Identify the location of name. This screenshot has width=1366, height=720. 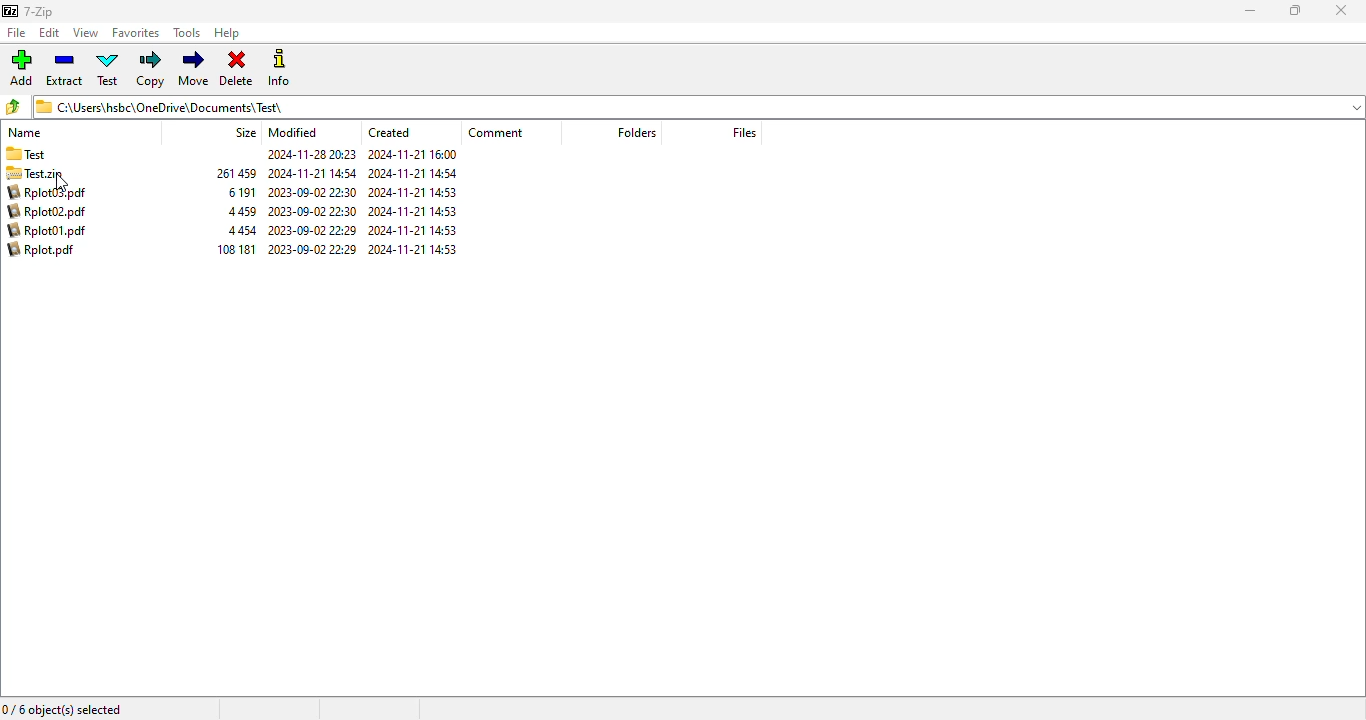
(25, 133).